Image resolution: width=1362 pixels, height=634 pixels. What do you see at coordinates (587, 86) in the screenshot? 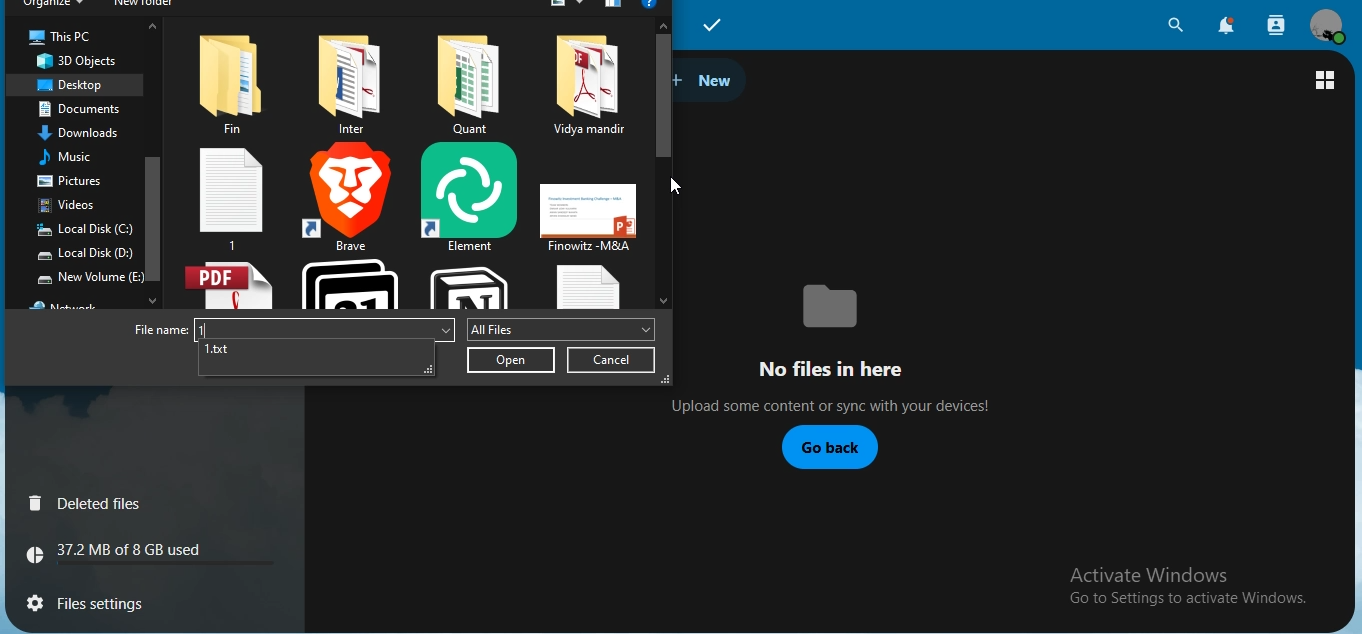
I see `file` at bounding box center [587, 86].